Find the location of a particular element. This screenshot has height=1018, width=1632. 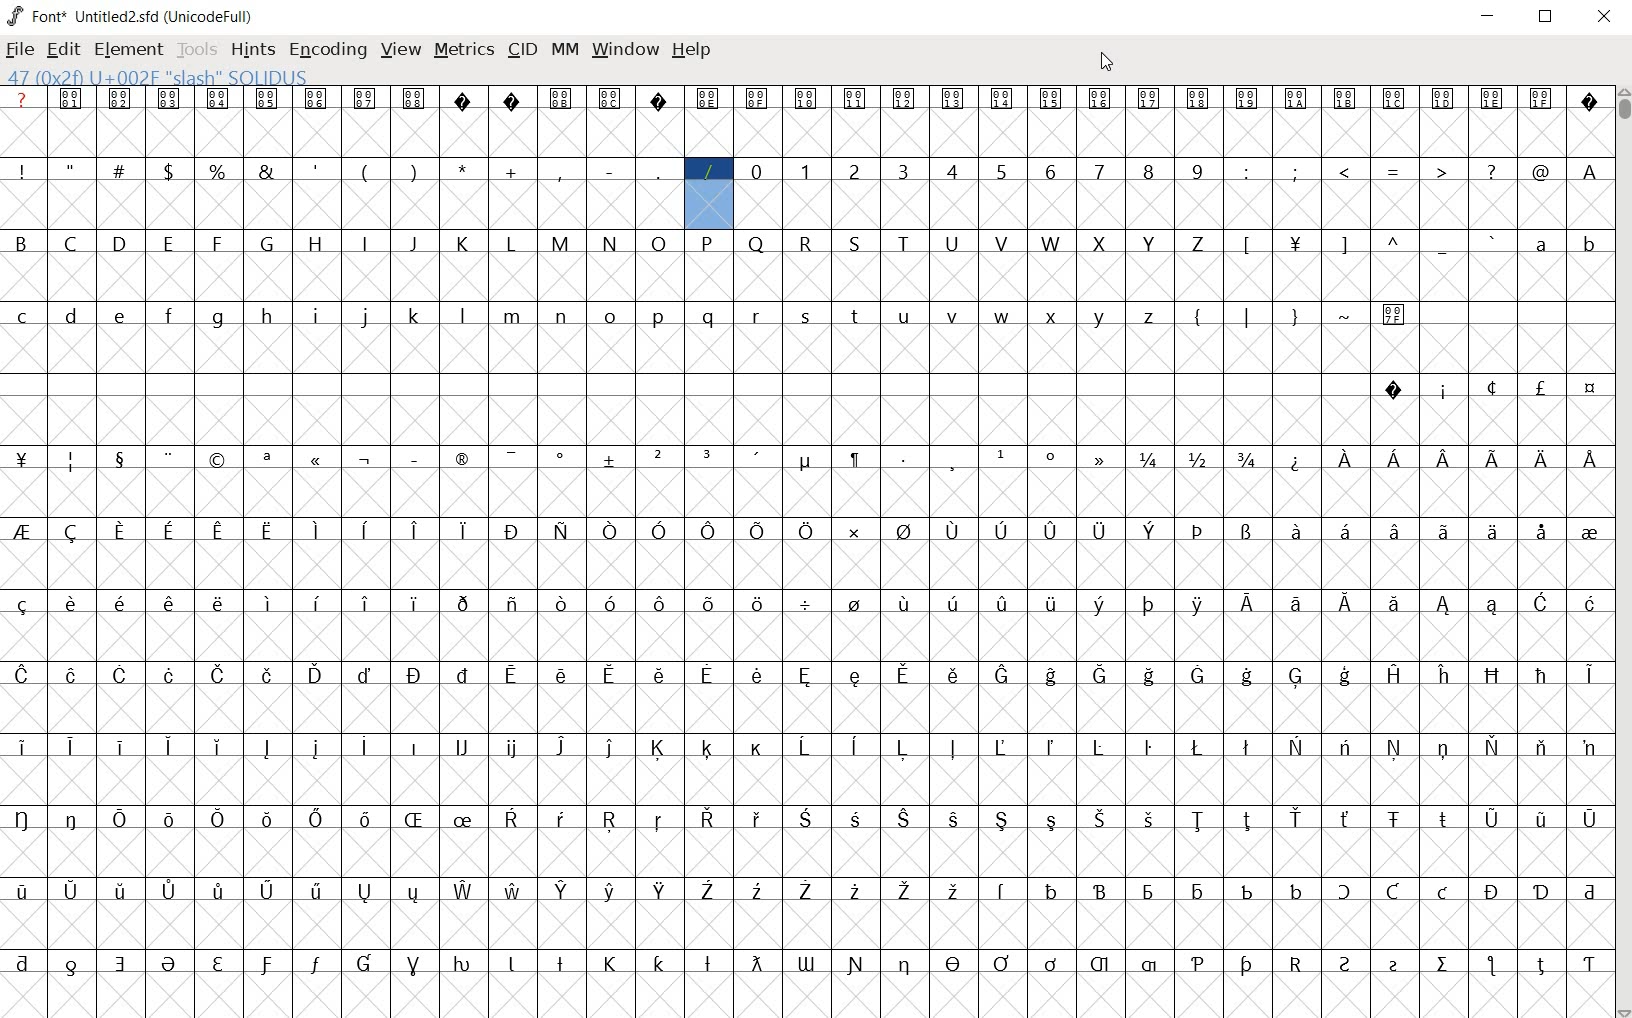

glyph is located at coordinates (954, 315).